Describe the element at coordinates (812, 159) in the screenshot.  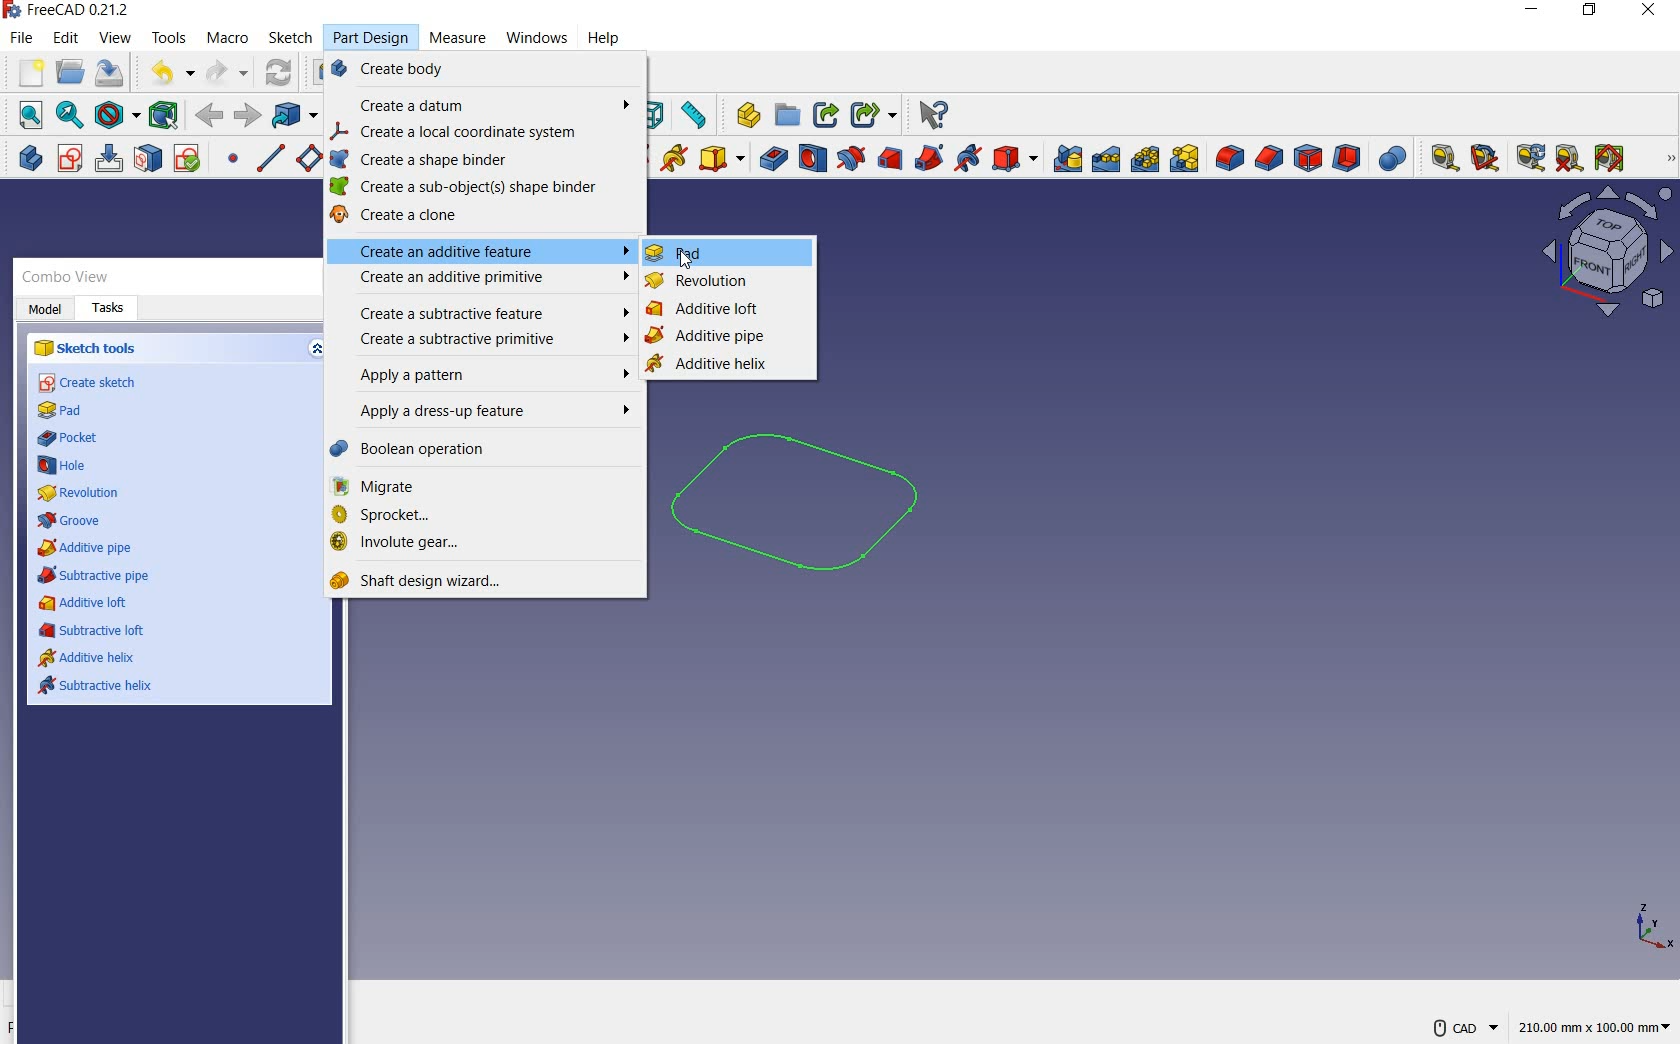
I see `hole` at that location.